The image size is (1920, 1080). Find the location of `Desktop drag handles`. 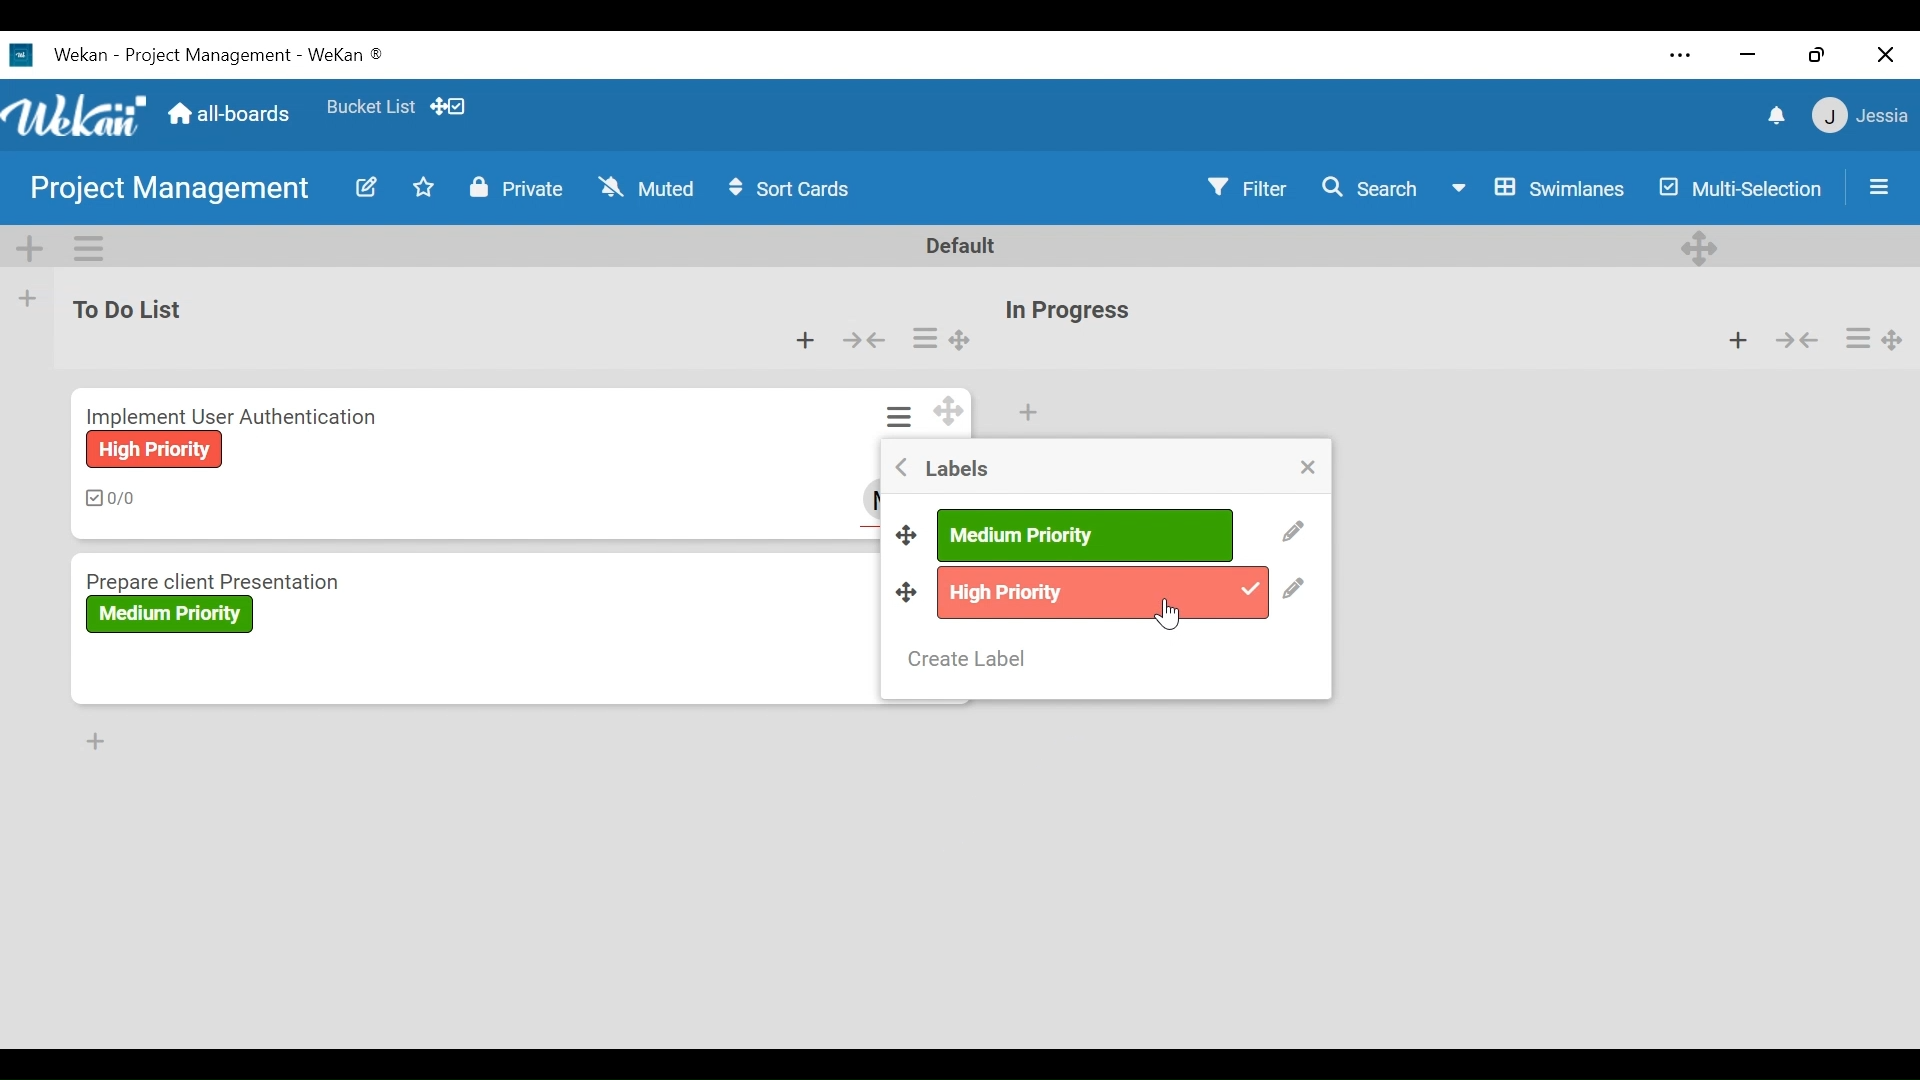

Desktop drag handles is located at coordinates (1699, 248).